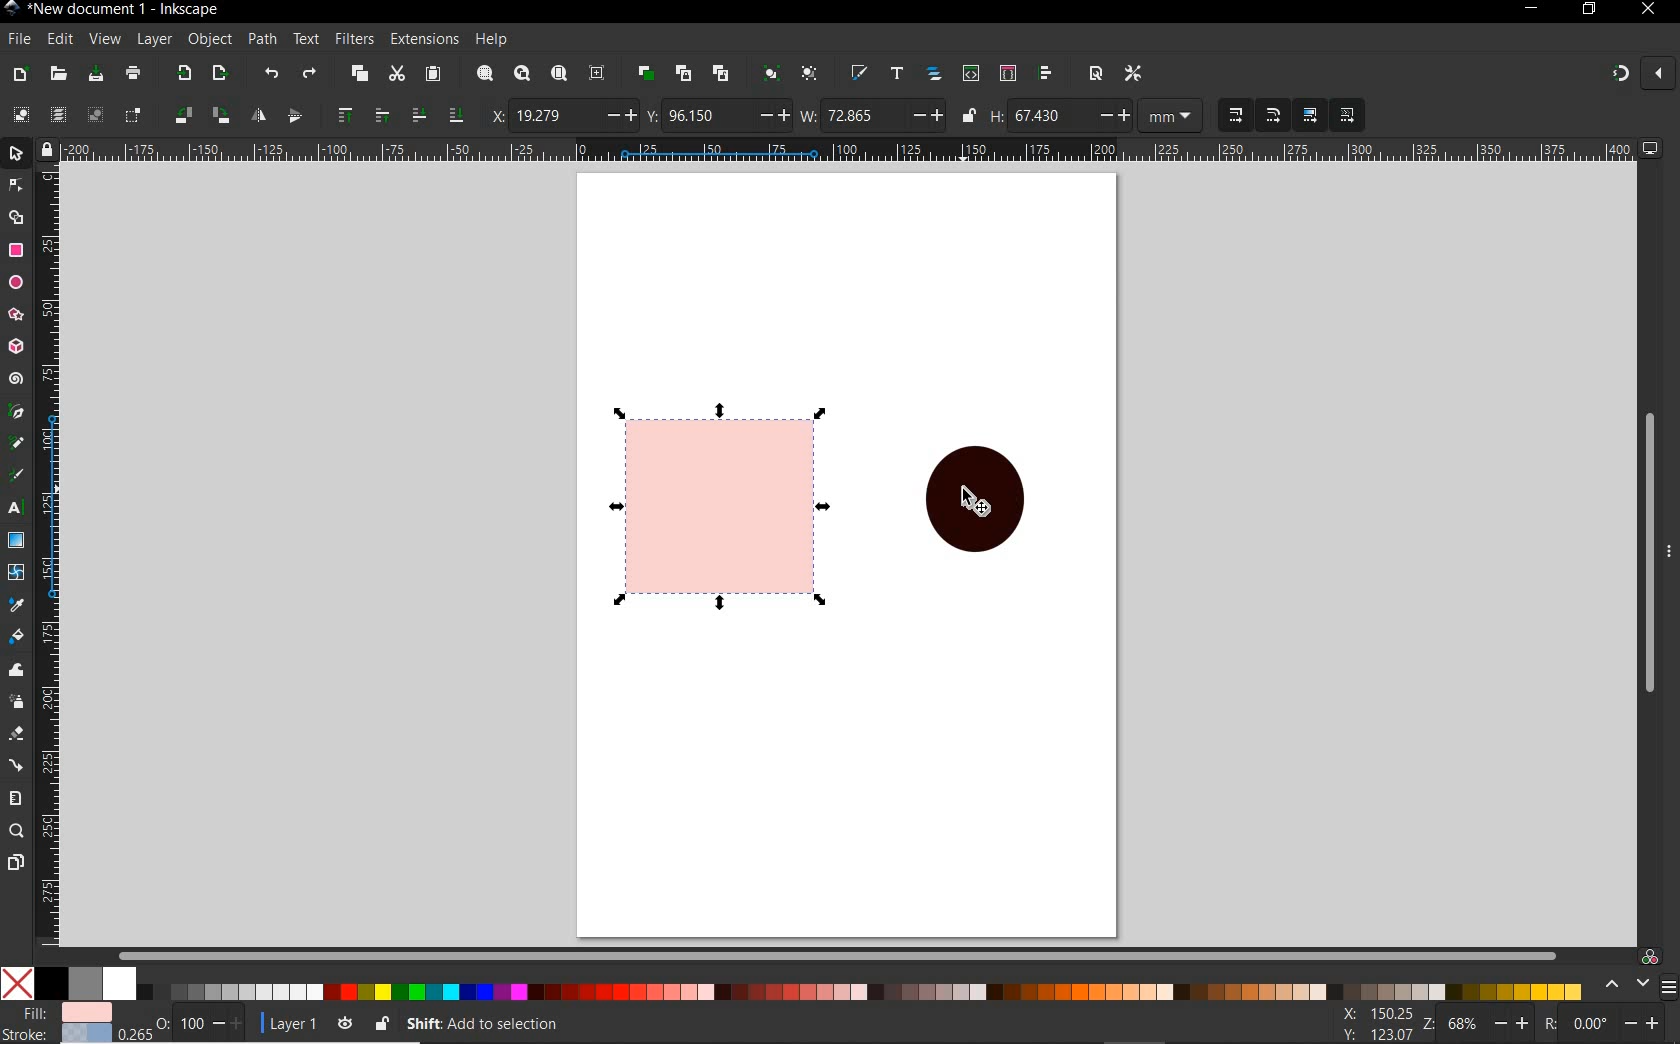  I want to click on lock or unlock the object, so click(383, 1023).